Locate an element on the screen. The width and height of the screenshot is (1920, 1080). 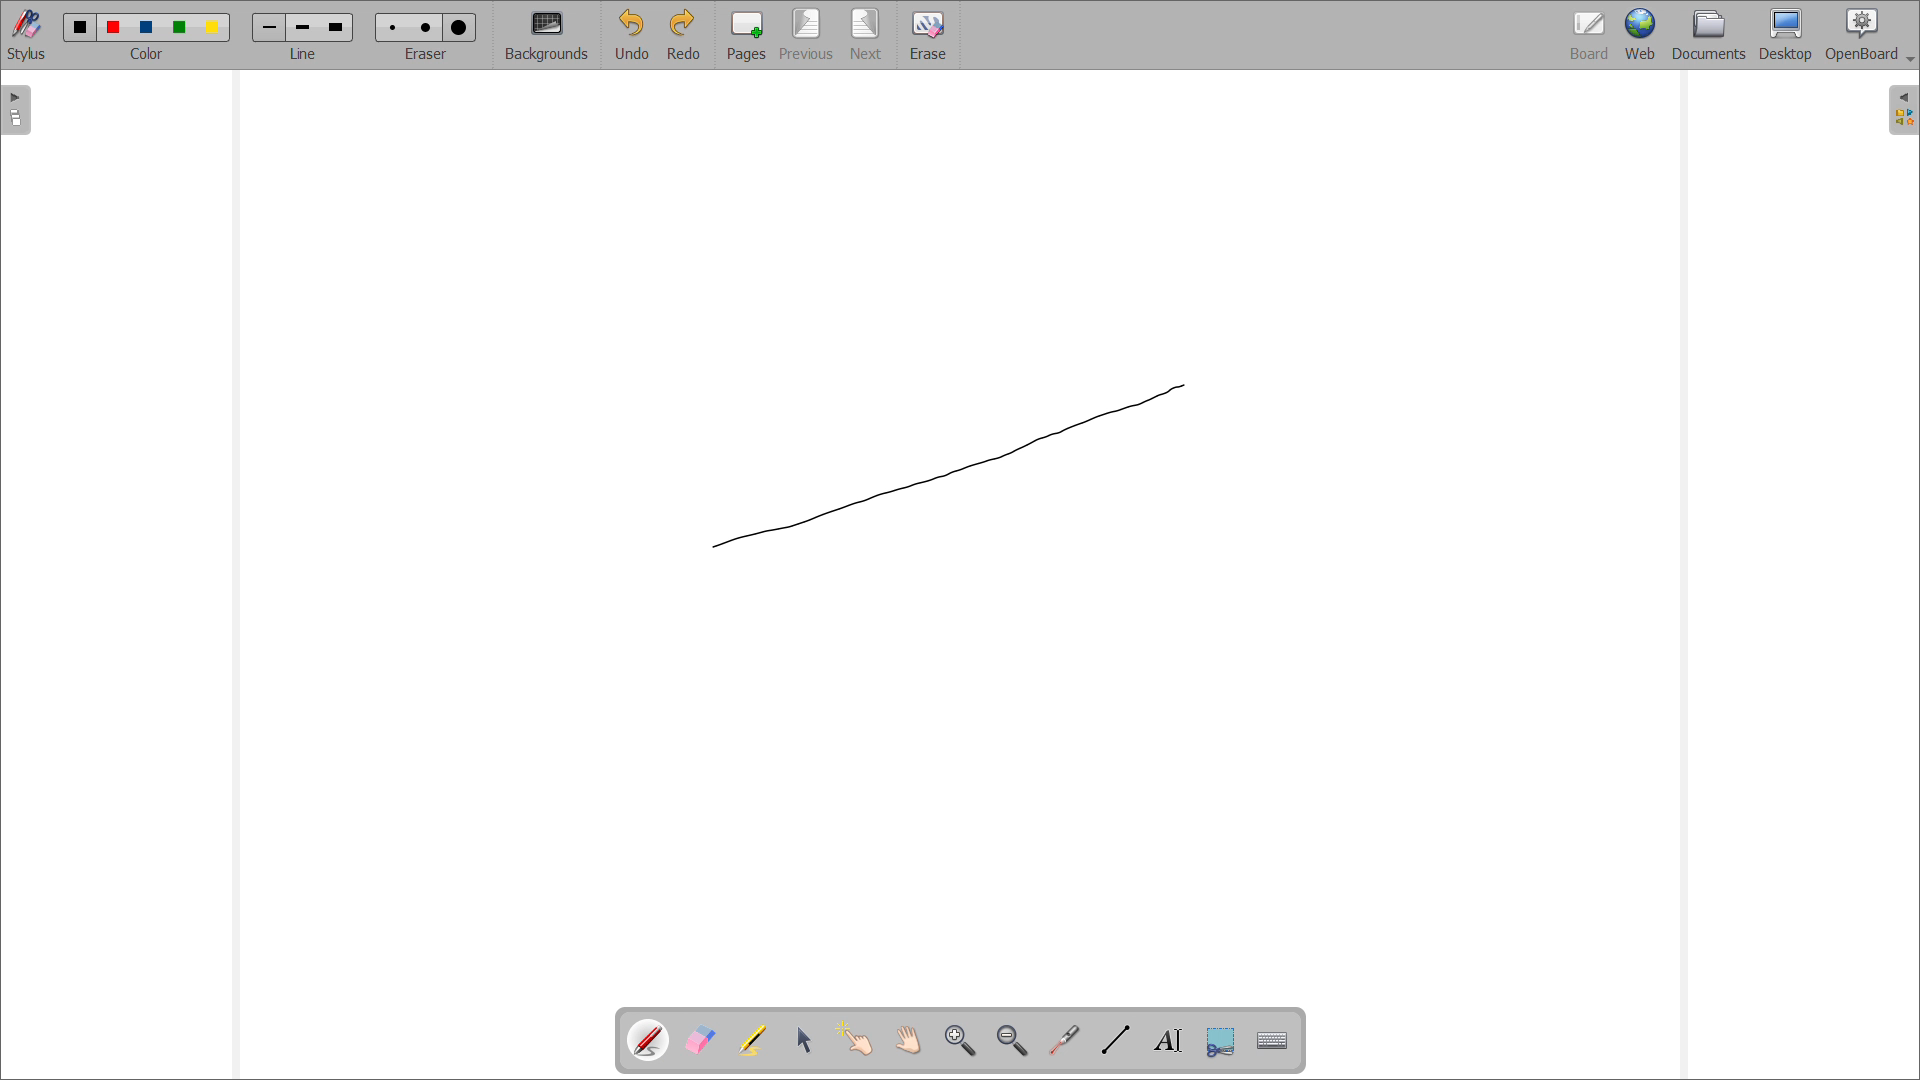
toggle stylus is located at coordinates (27, 34).